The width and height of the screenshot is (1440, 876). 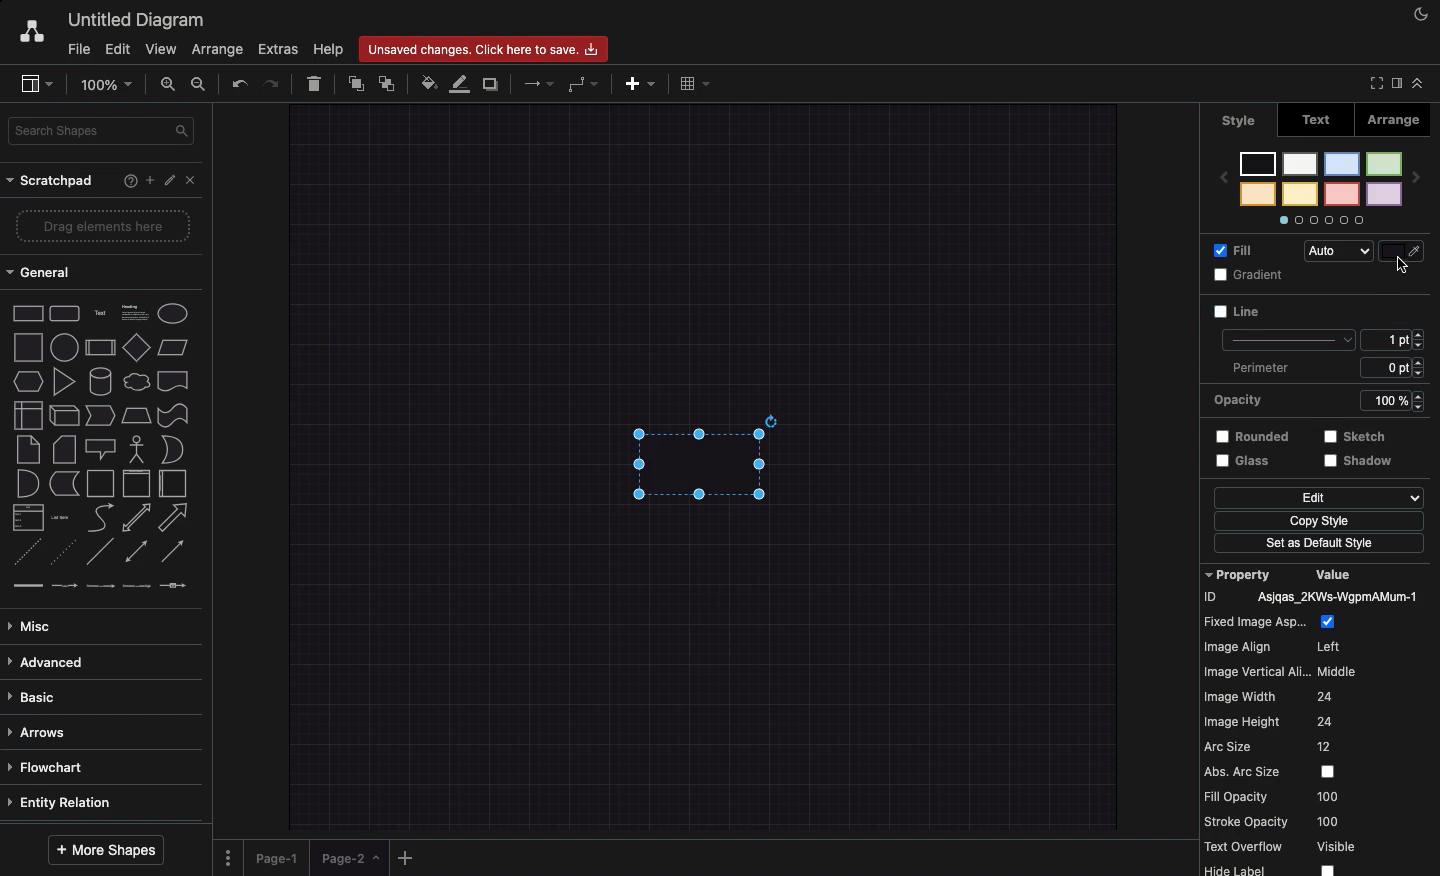 What do you see at coordinates (194, 181) in the screenshot?
I see `Close` at bounding box center [194, 181].